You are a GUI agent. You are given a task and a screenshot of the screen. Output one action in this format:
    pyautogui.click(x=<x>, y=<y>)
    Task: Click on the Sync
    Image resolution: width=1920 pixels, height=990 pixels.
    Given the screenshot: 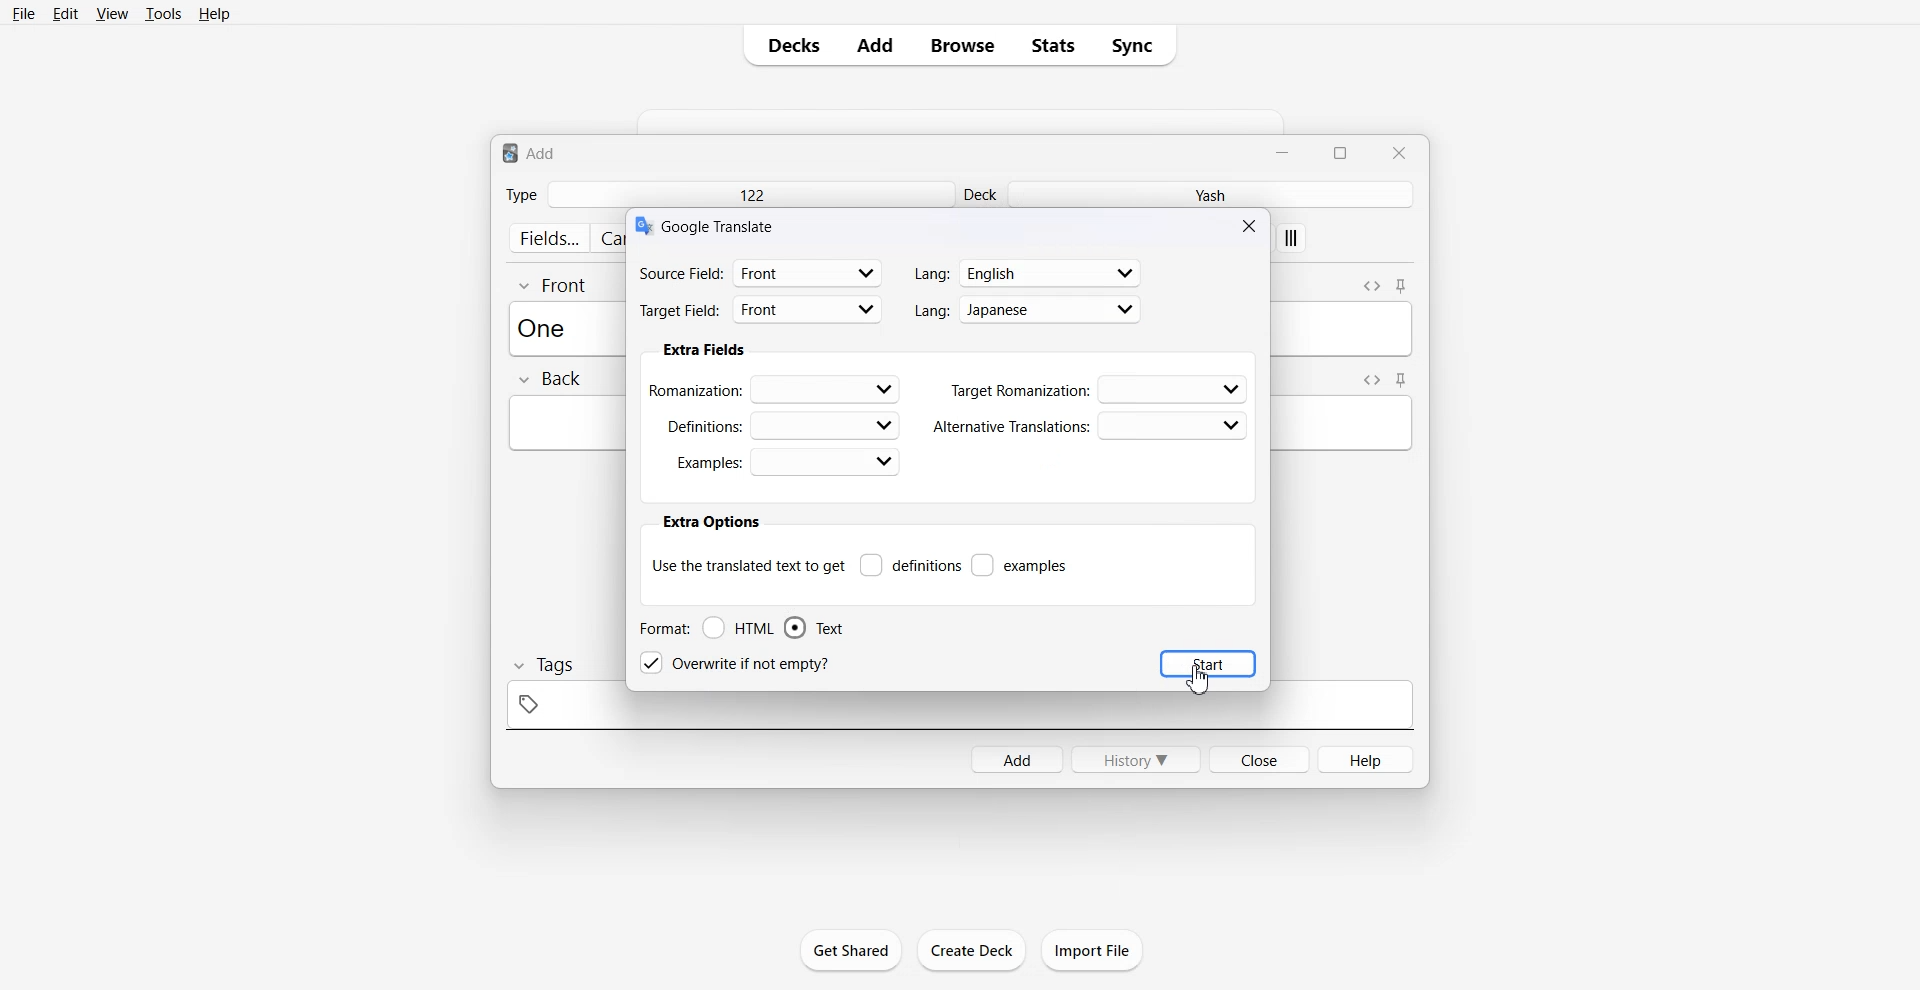 What is the action you would take?
    pyautogui.click(x=1138, y=45)
    